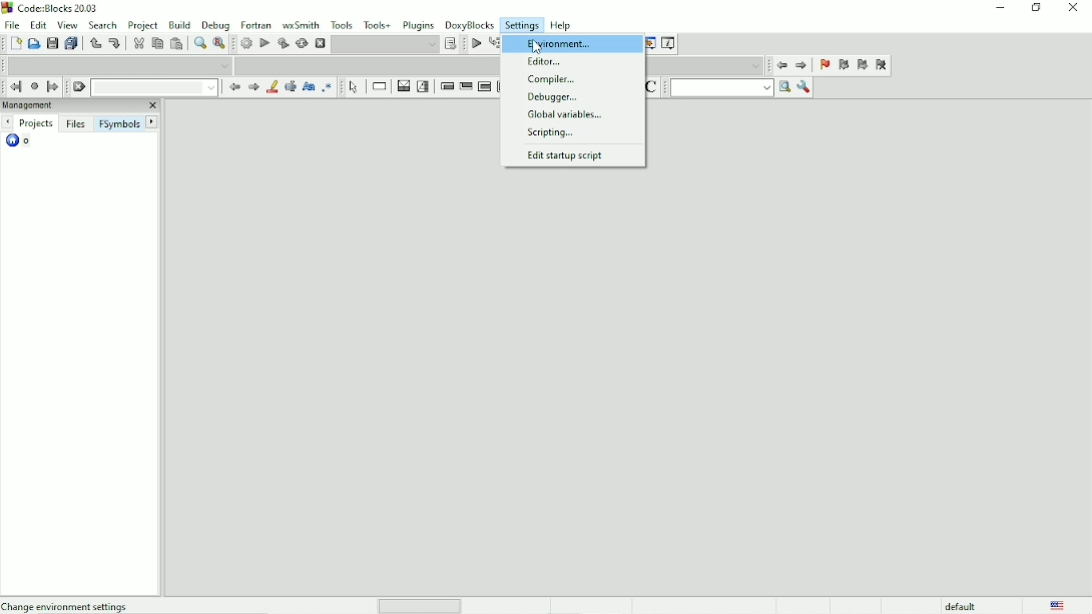 Image resolution: width=1092 pixels, height=614 pixels. I want to click on Title, so click(71, 8).